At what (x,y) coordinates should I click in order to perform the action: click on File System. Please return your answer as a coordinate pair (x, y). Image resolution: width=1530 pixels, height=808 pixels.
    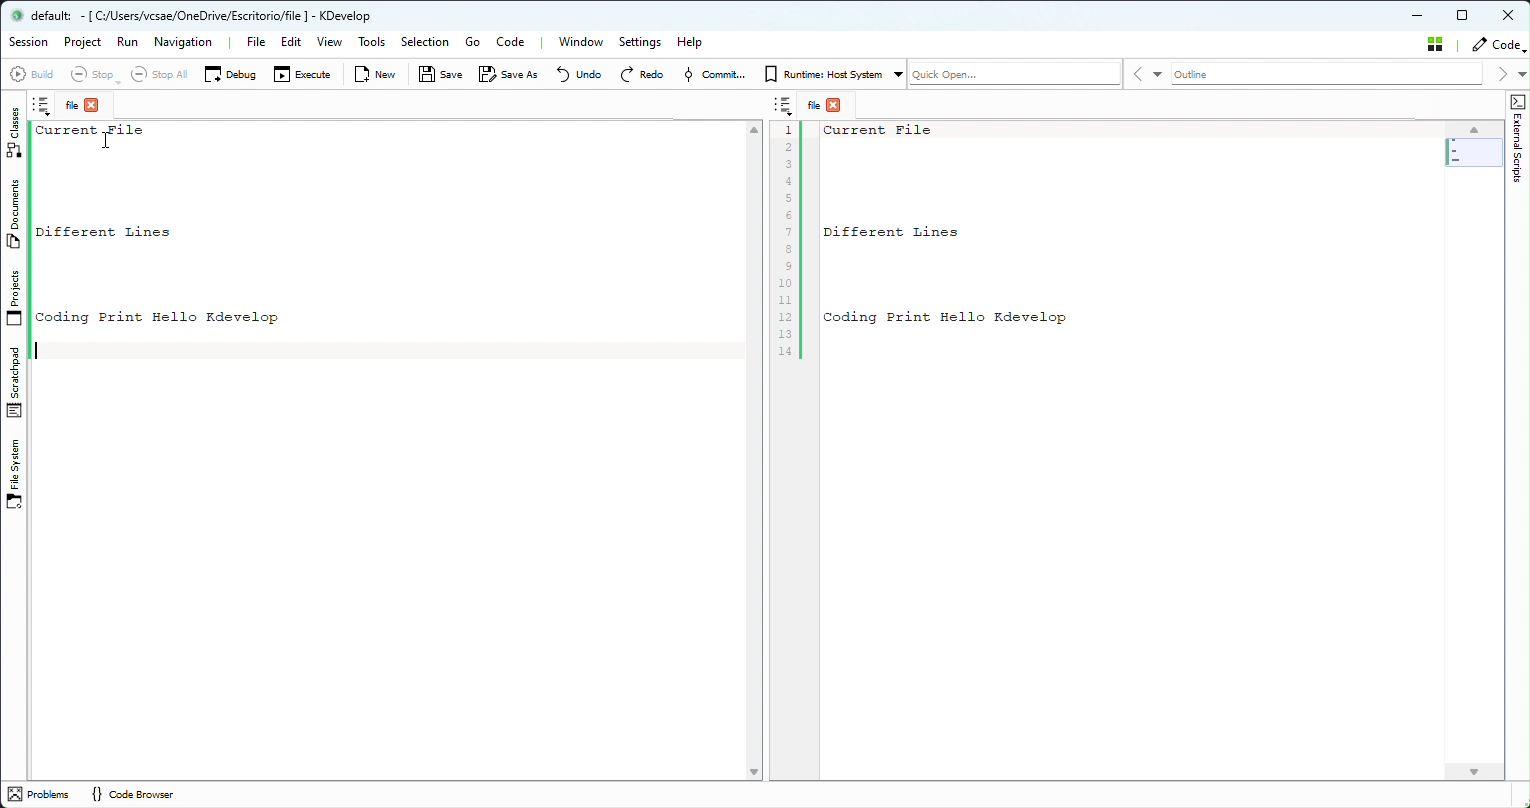
    Looking at the image, I should click on (16, 475).